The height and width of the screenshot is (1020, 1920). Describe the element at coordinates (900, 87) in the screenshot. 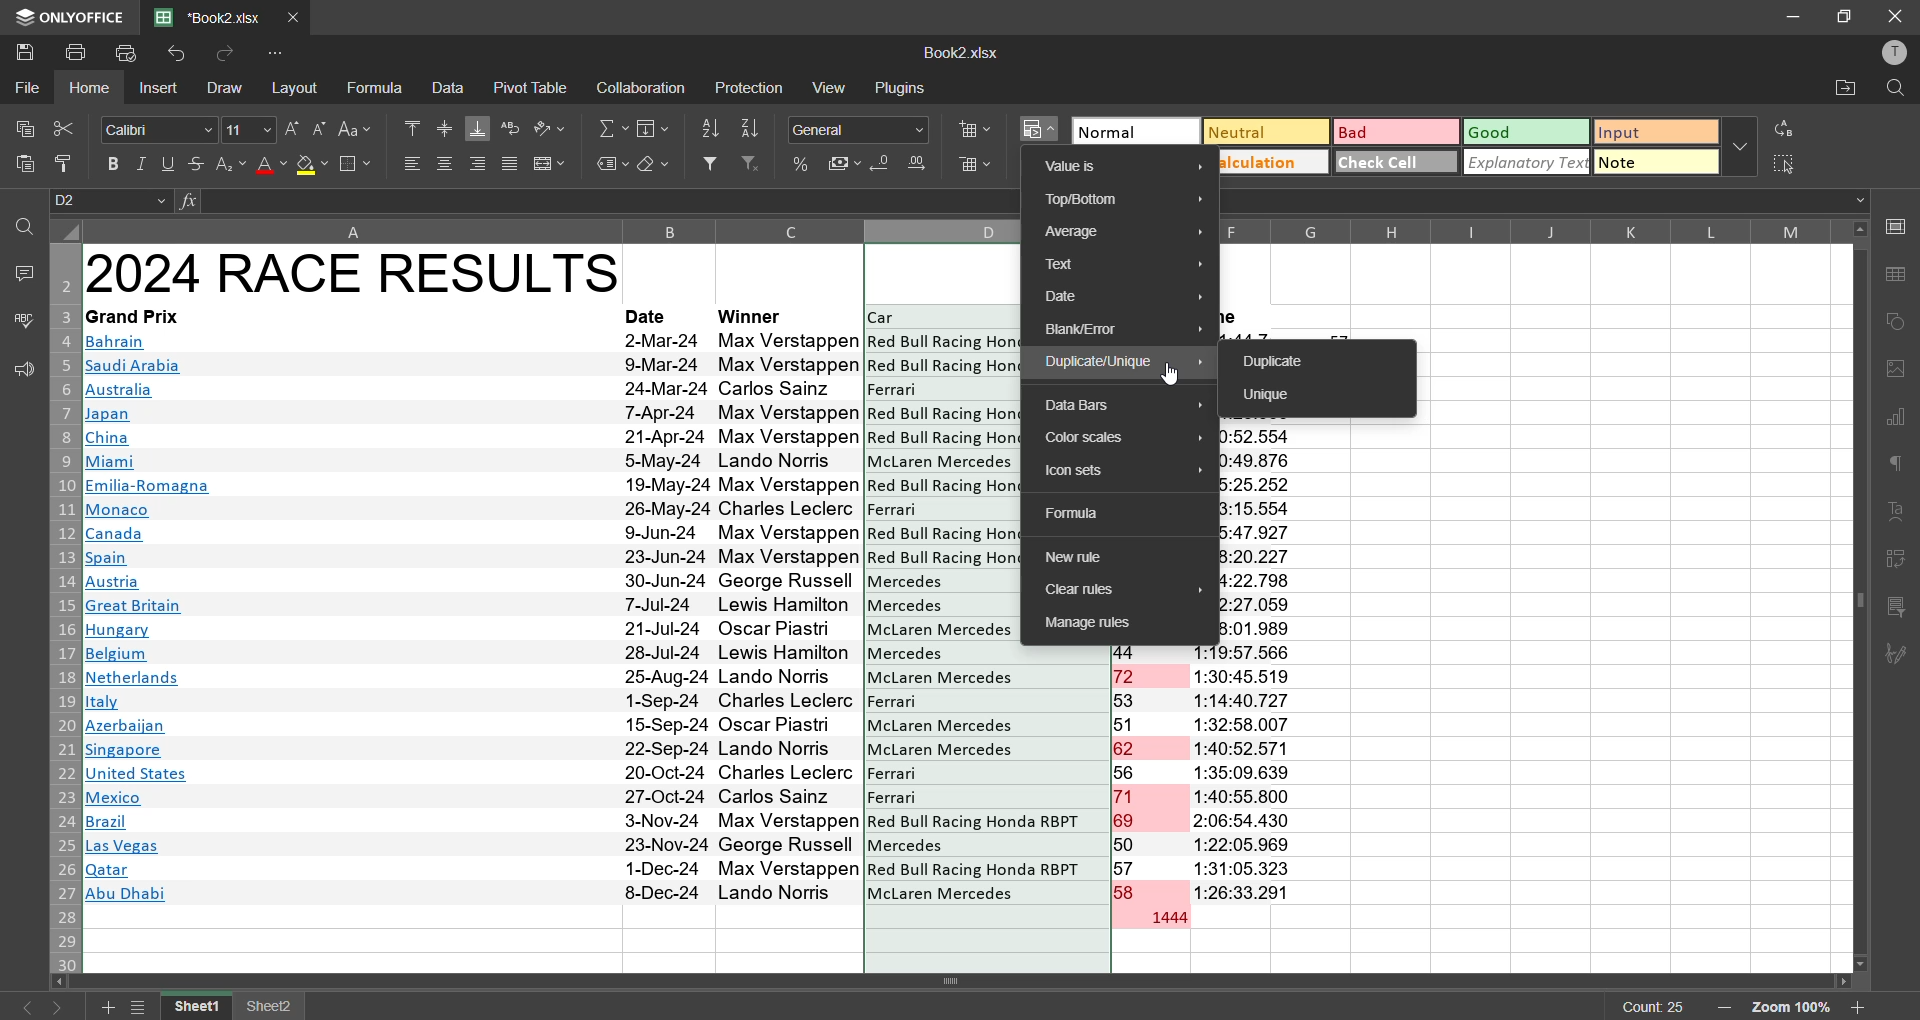

I see `plugins` at that location.